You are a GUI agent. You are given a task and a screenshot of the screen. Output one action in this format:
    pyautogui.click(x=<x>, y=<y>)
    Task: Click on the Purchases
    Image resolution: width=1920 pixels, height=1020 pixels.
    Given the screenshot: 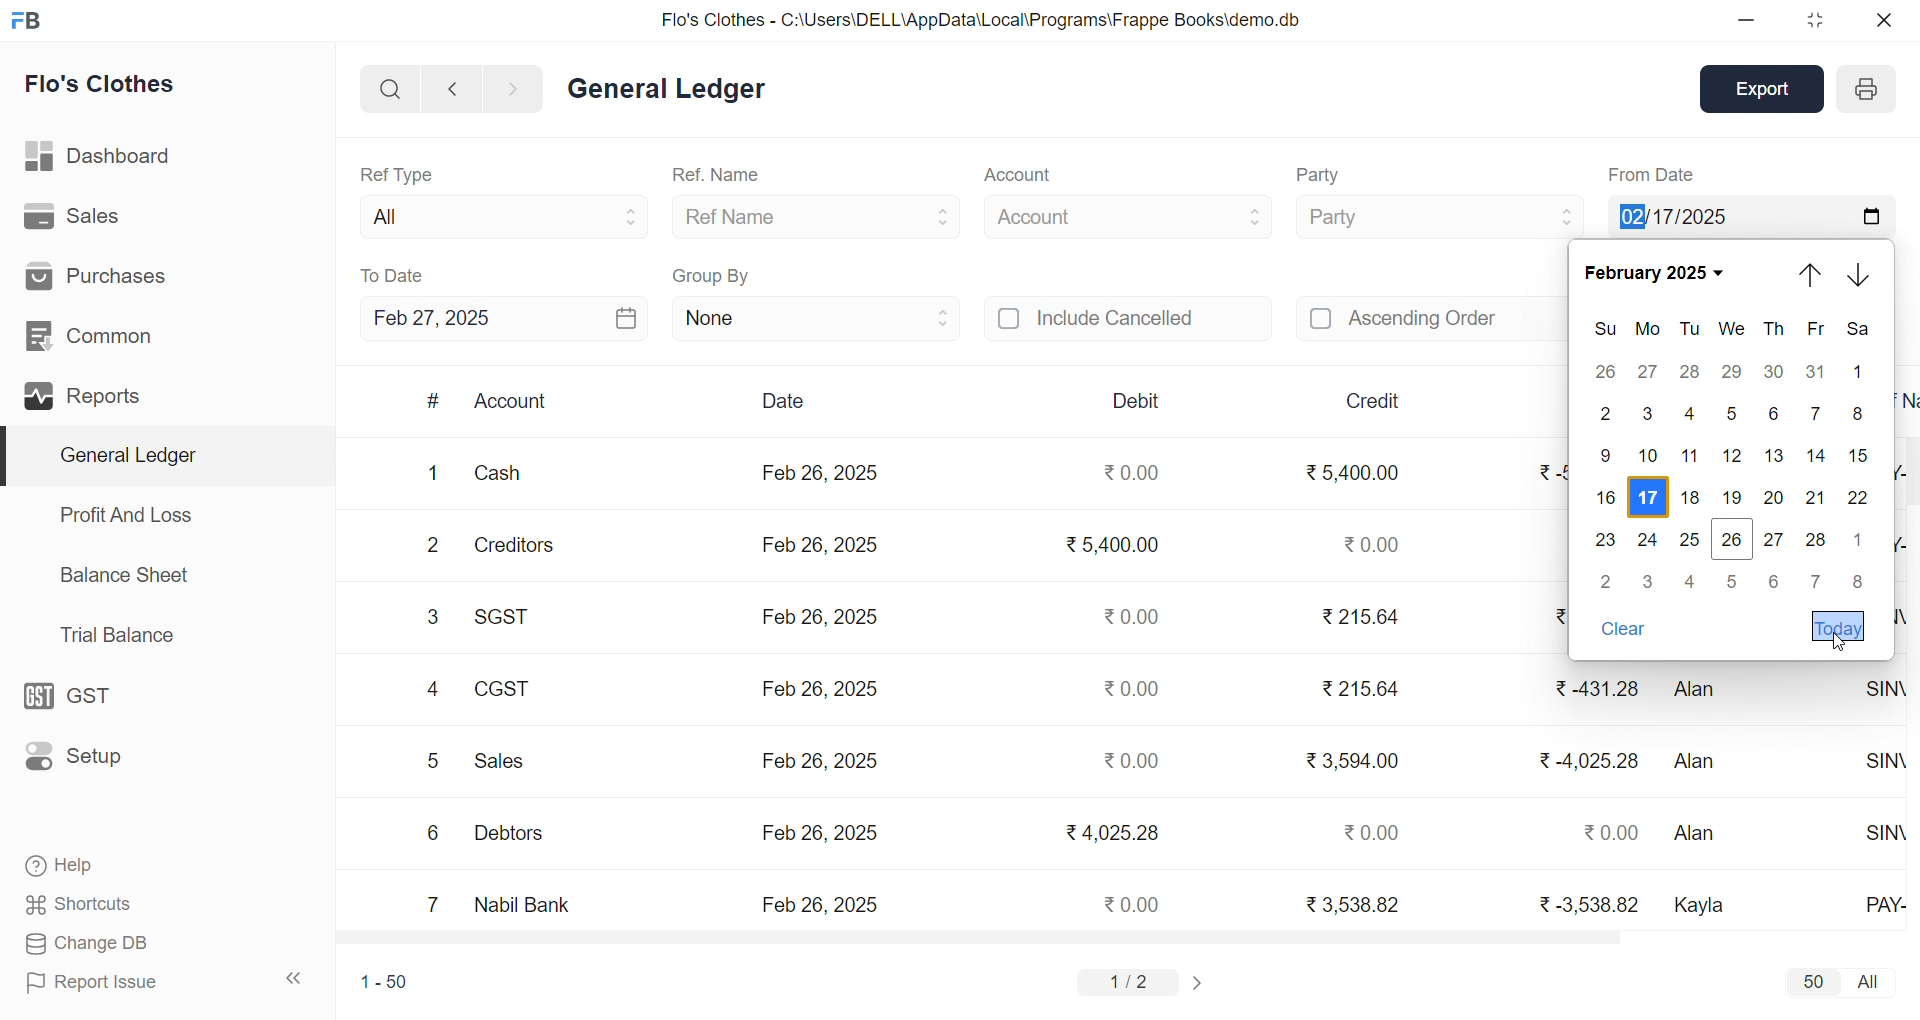 What is the action you would take?
    pyautogui.click(x=107, y=275)
    